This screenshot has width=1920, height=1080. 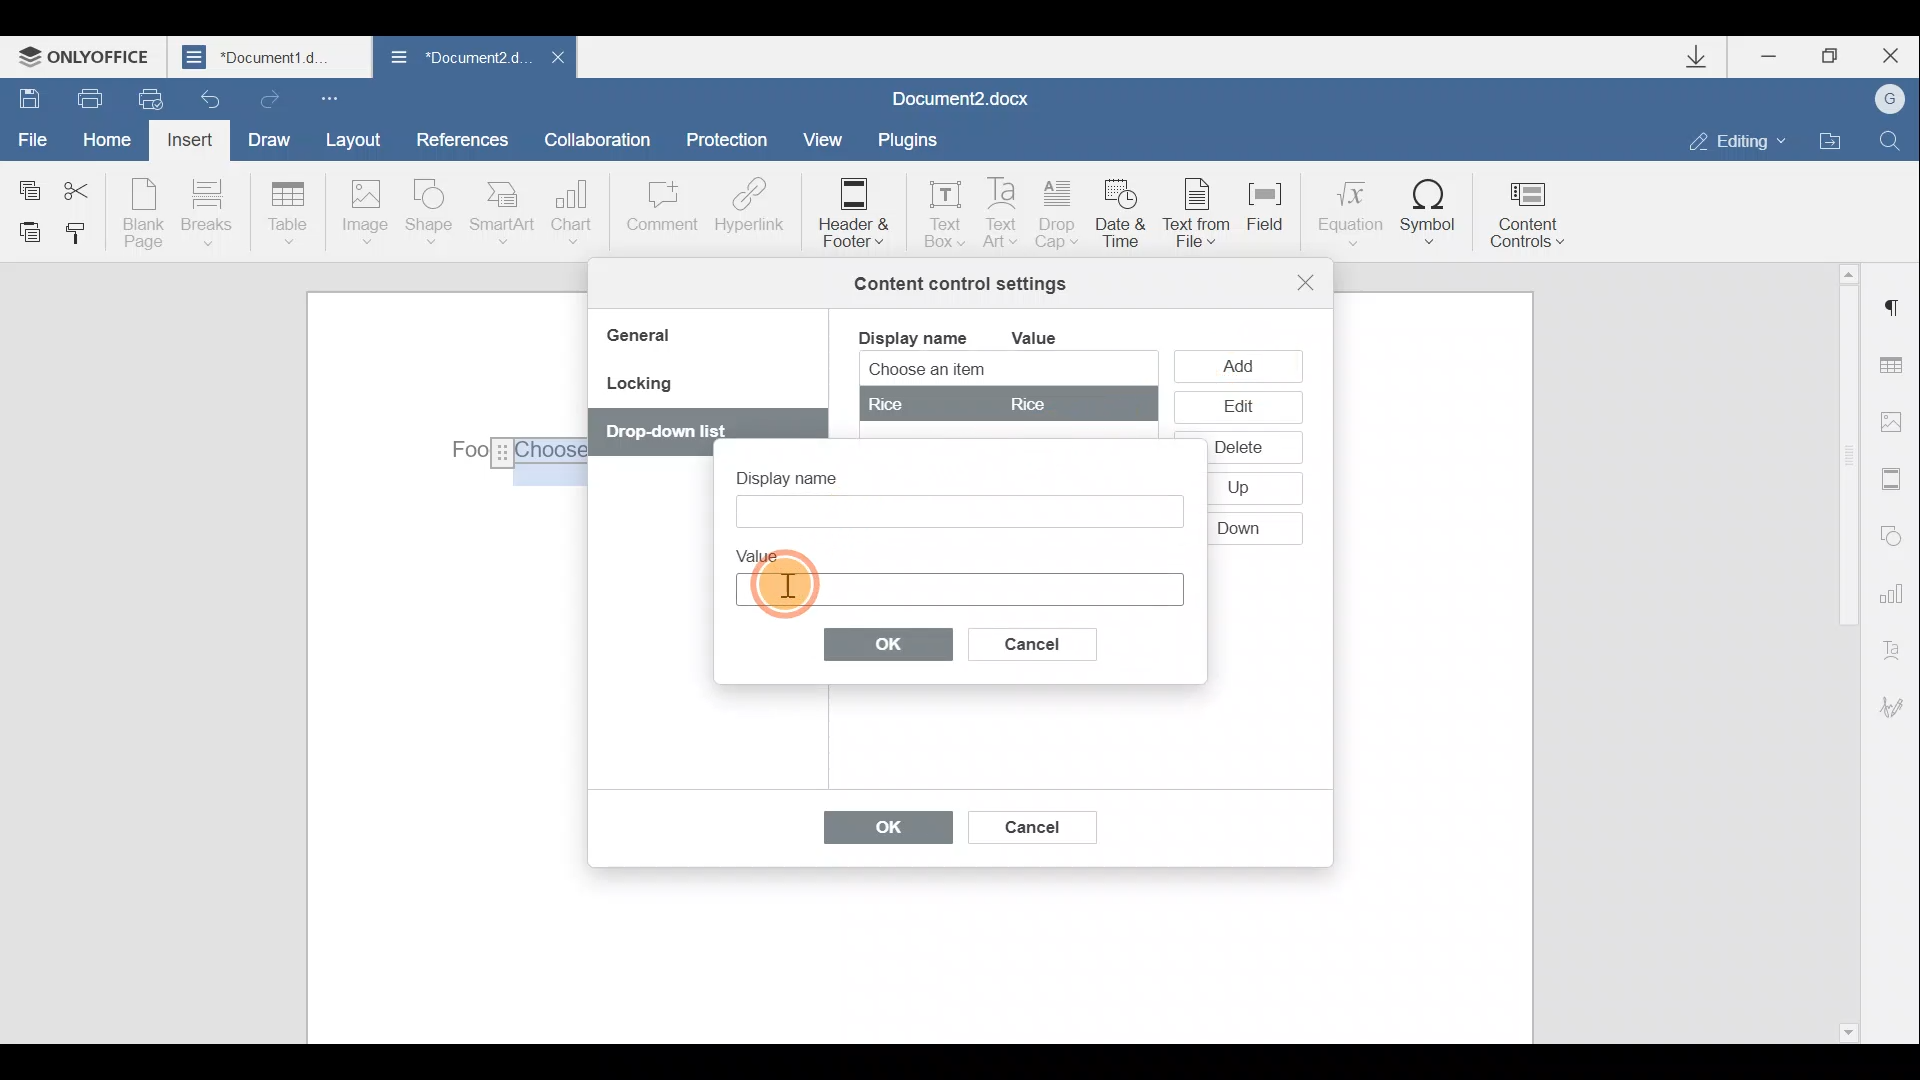 What do you see at coordinates (1892, 533) in the screenshot?
I see `Shapes settings` at bounding box center [1892, 533].